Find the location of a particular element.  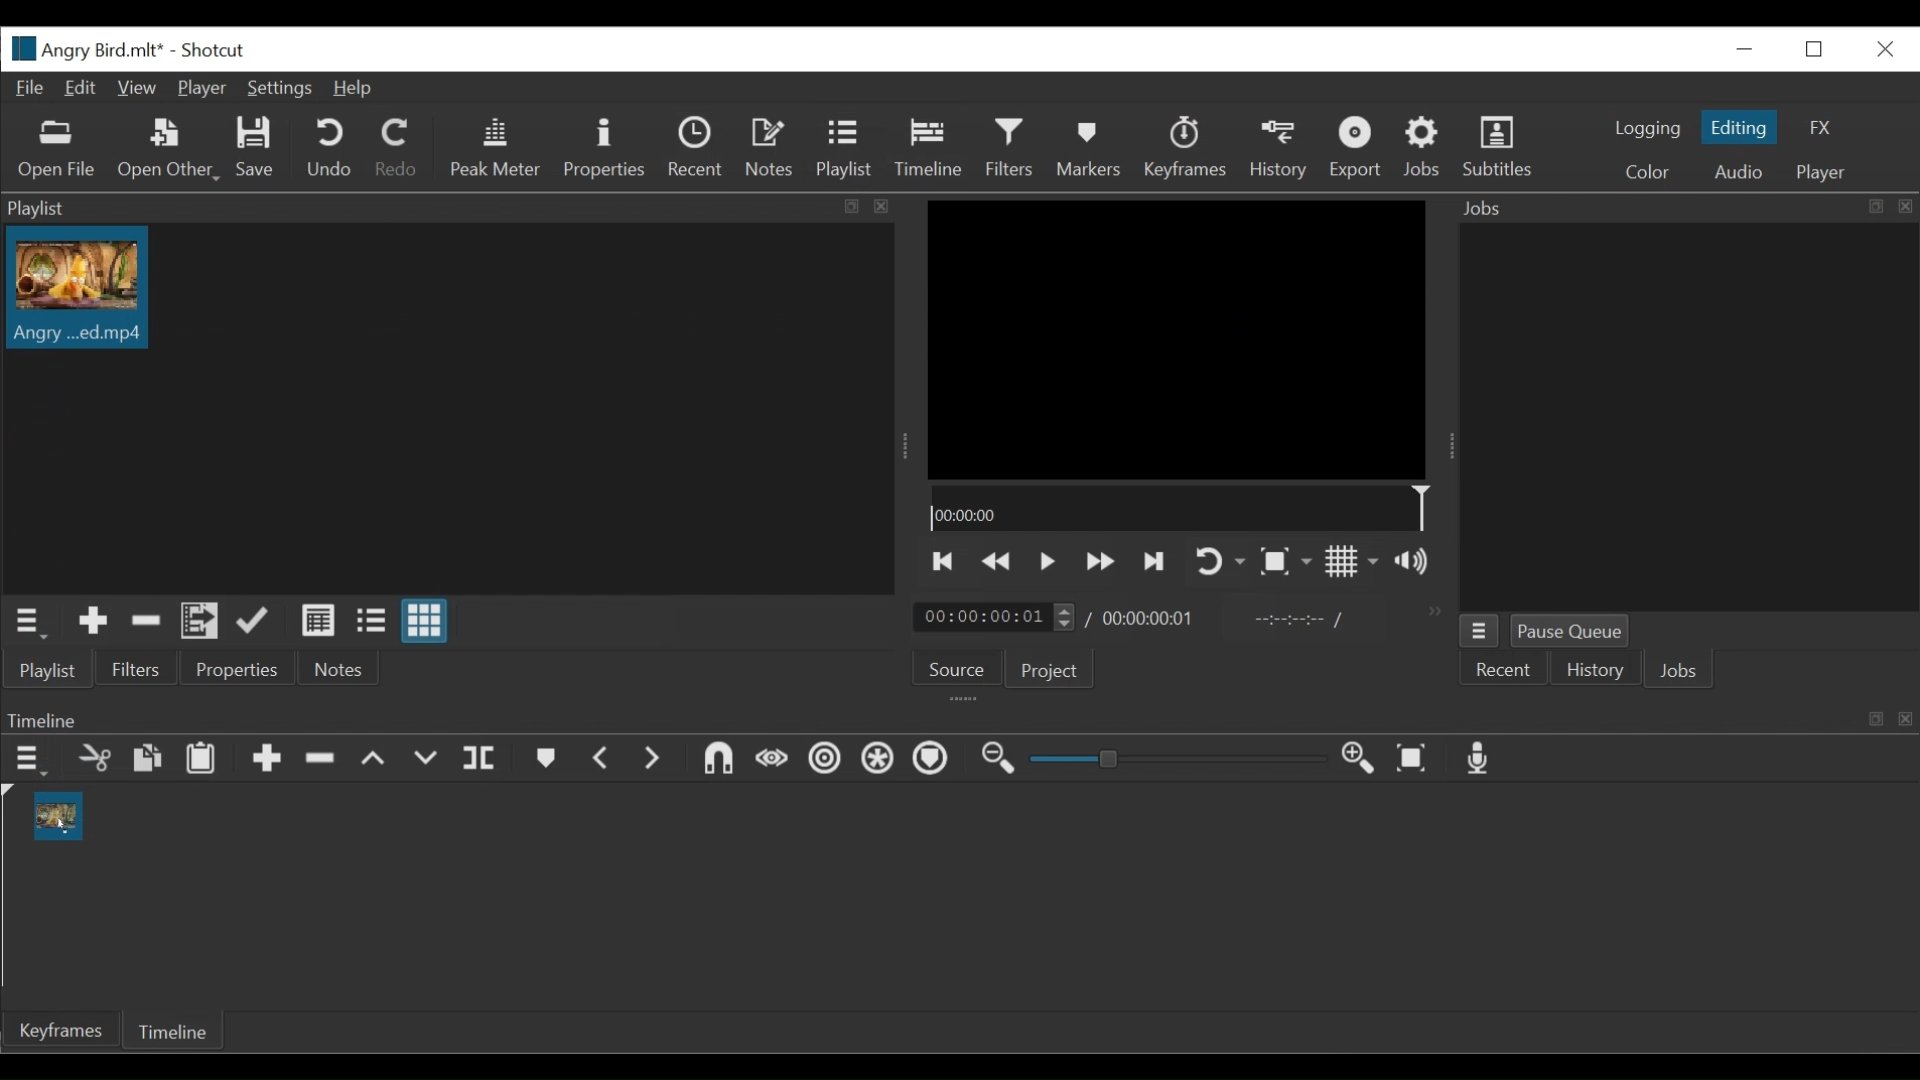

Notes is located at coordinates (767, 149).